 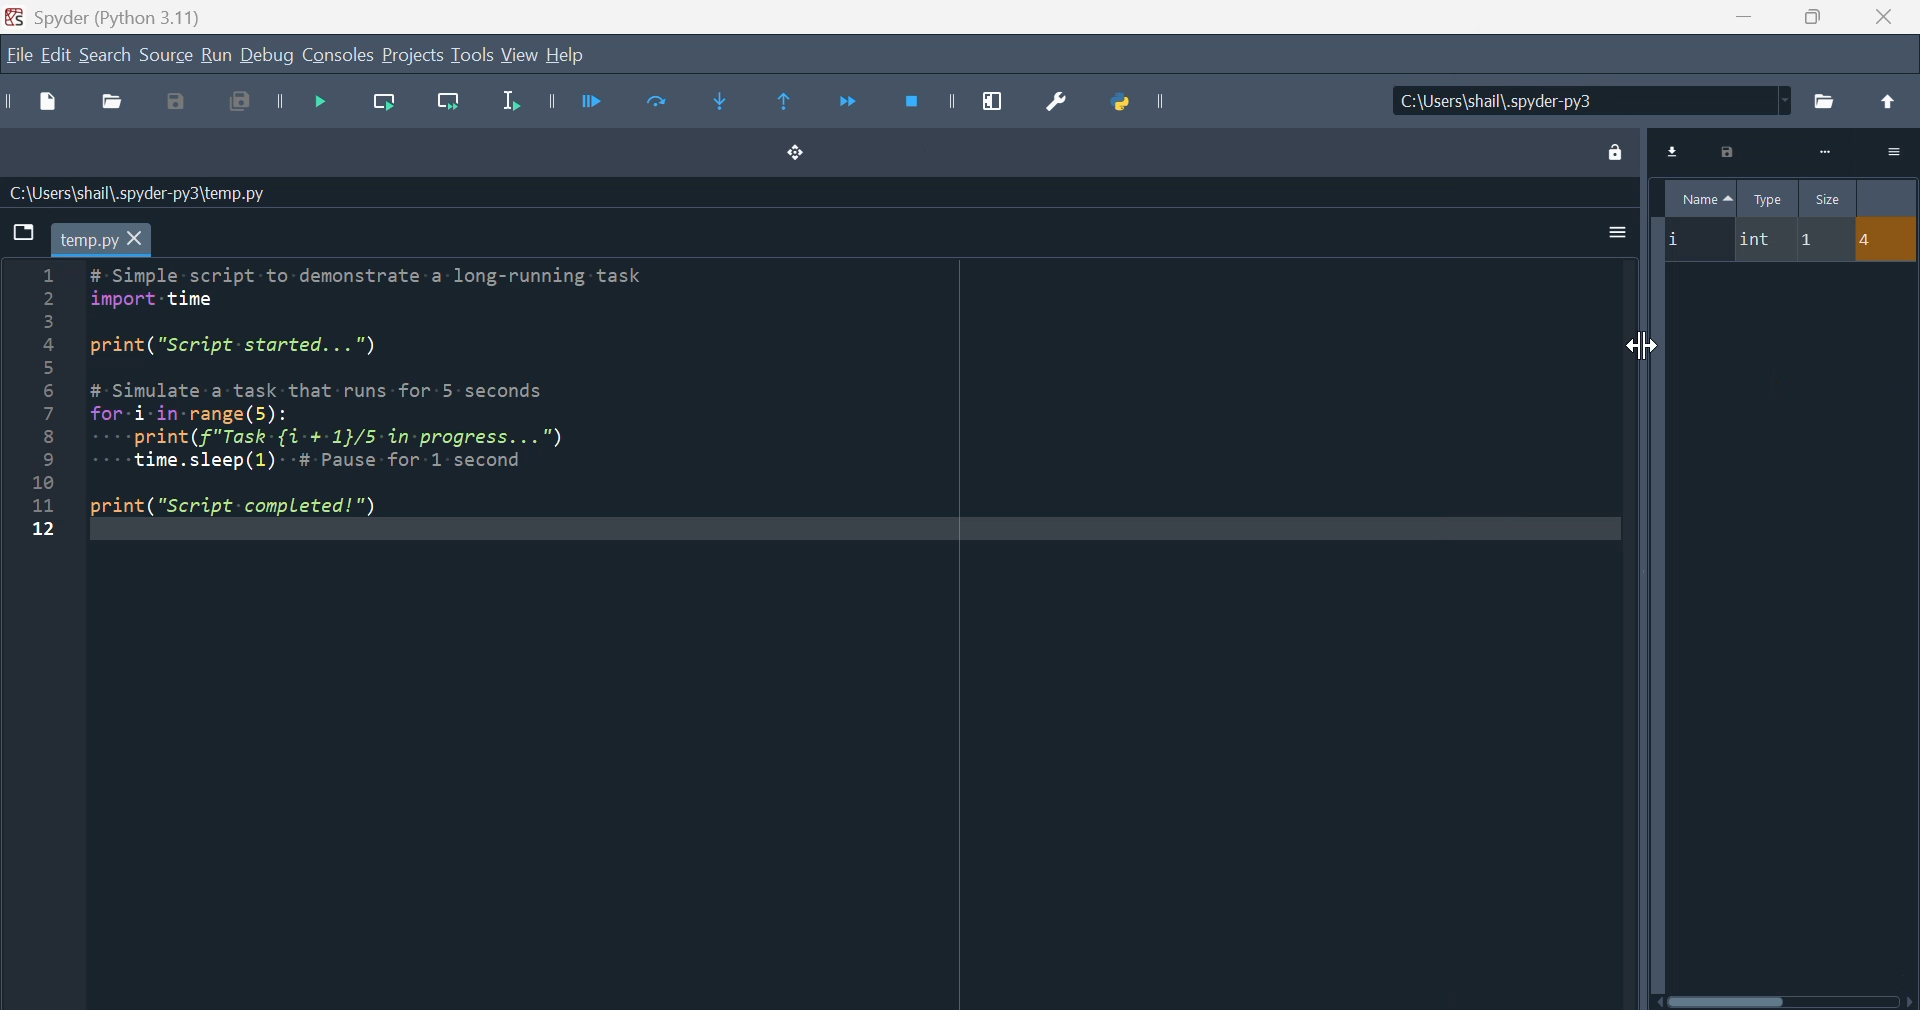 What do you see at coordinates (1785, 1001) in the screenshot?
I see `scrollbar` at bounding box center [1785, 1001].